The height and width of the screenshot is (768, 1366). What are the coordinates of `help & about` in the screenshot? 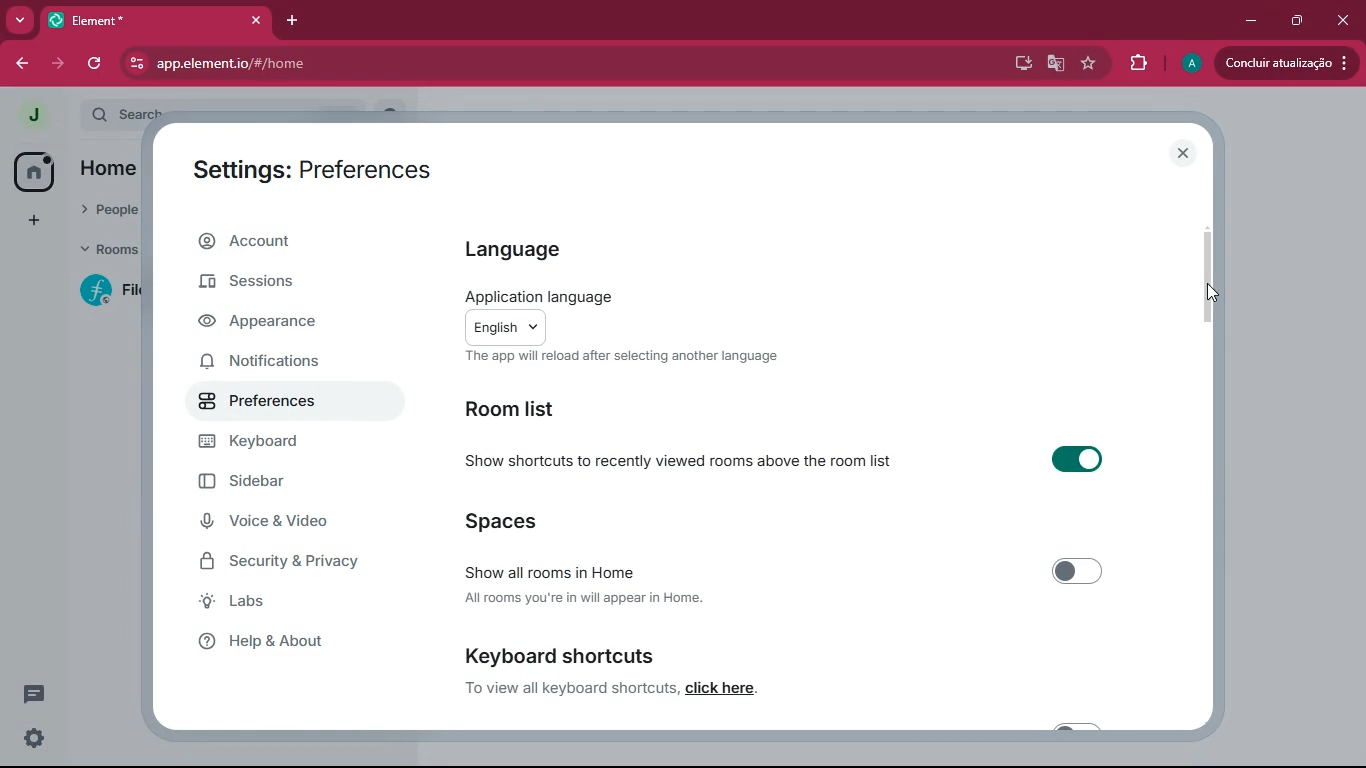 It's located at (300, 646).